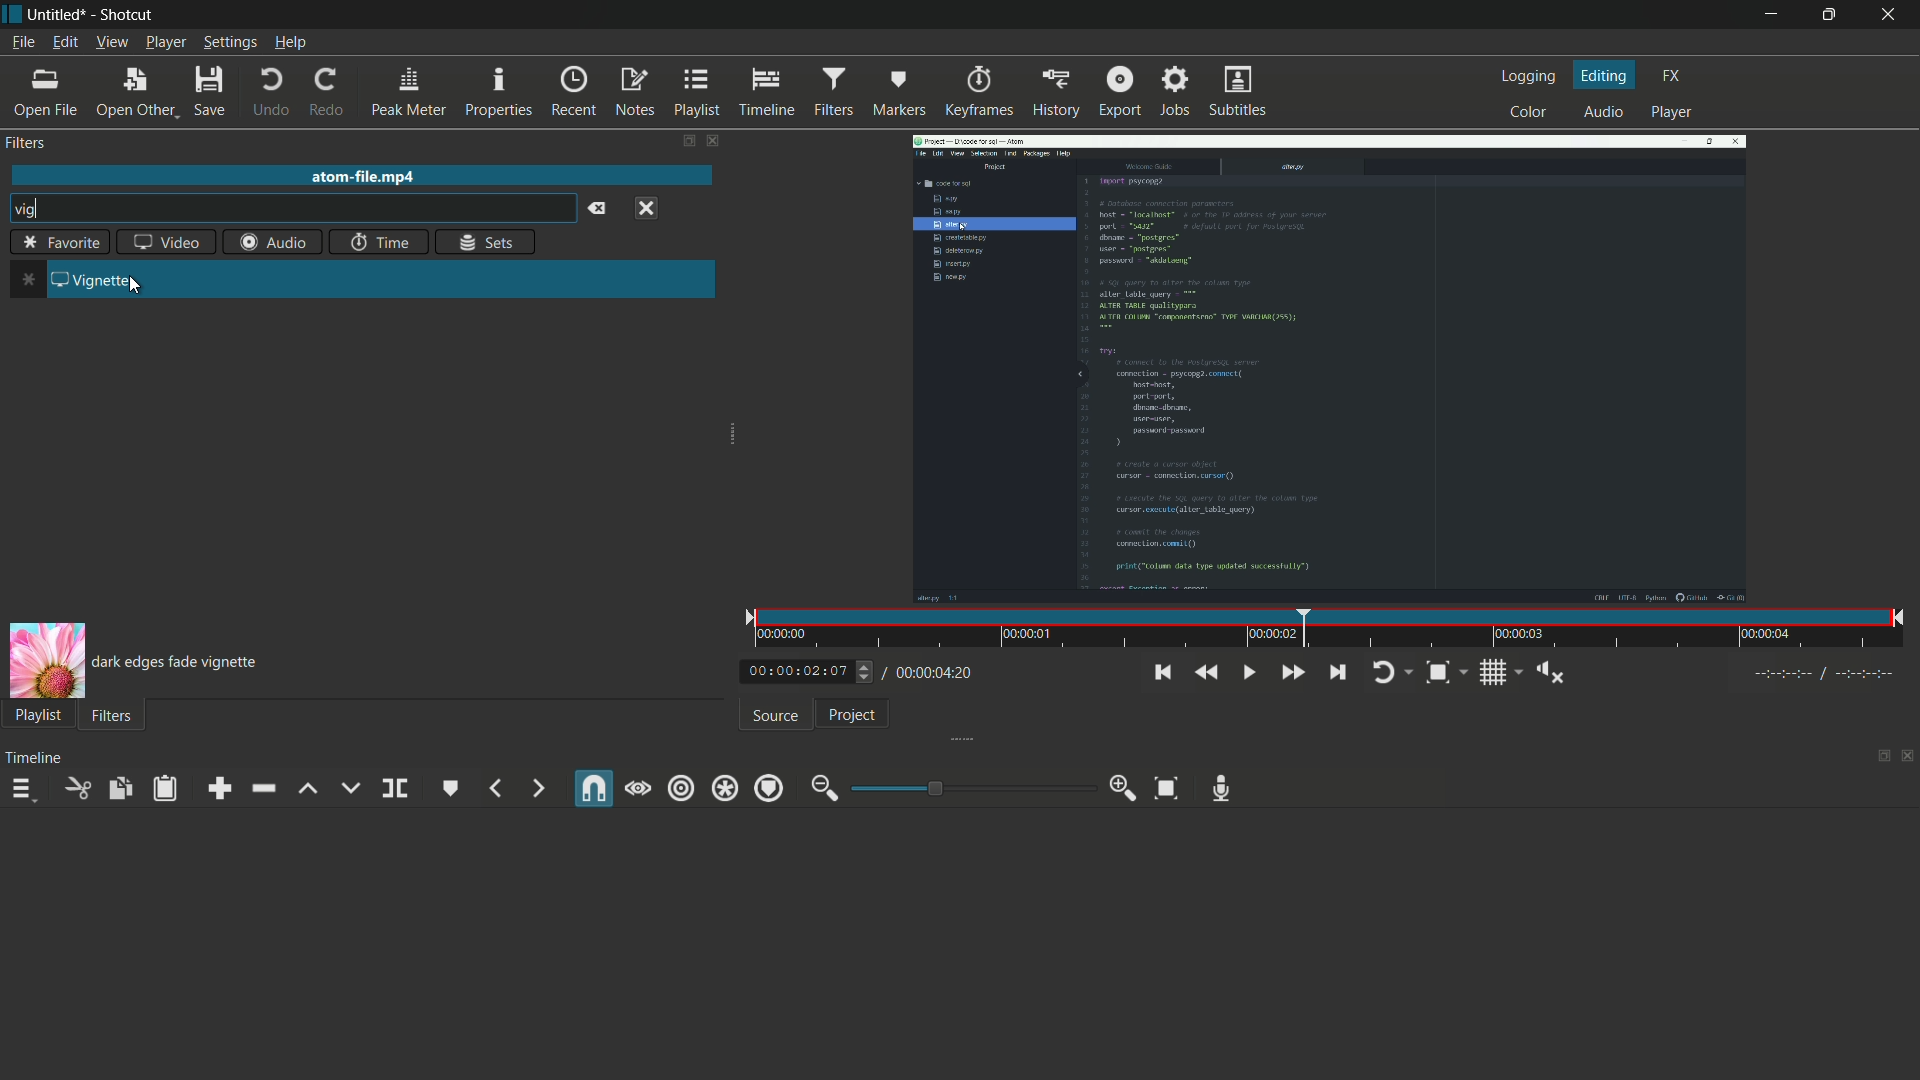  I want to click on clear search, so click(598, 208).